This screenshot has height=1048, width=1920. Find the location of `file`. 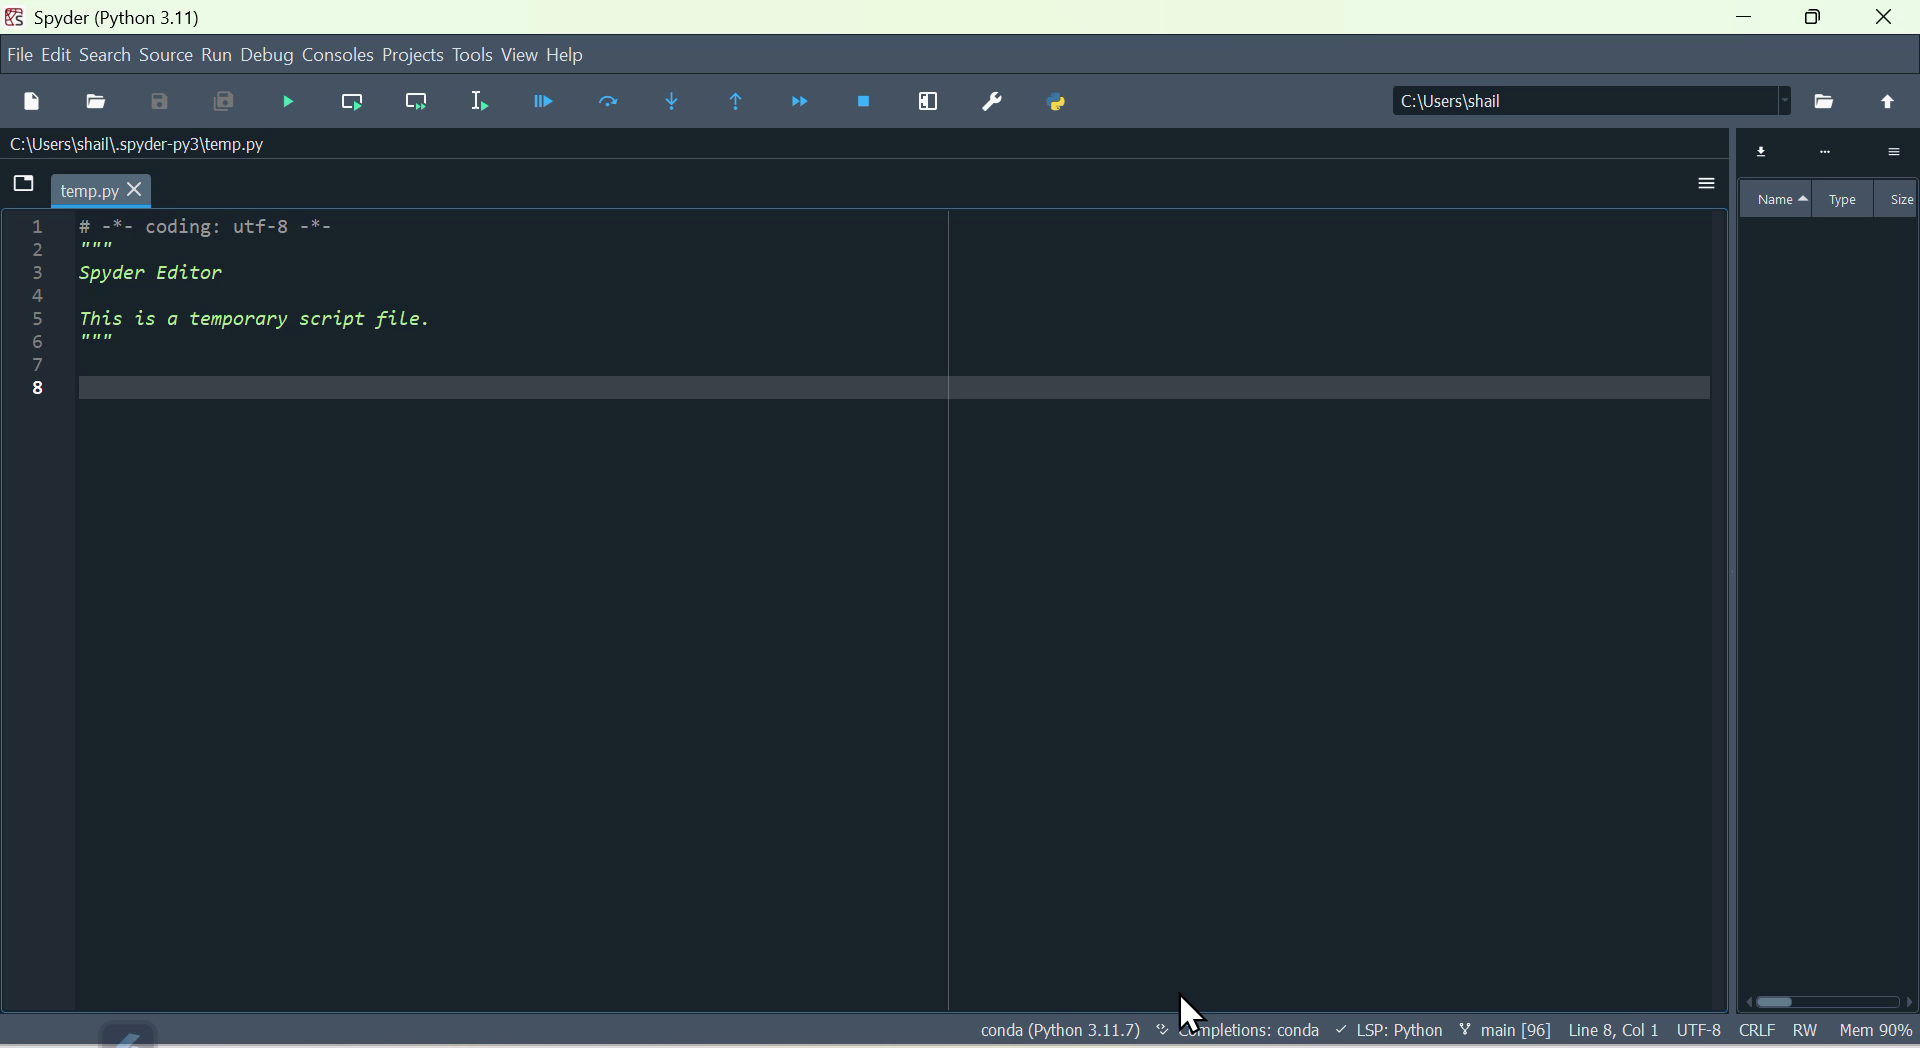

file is located at coordinates (20, 51).